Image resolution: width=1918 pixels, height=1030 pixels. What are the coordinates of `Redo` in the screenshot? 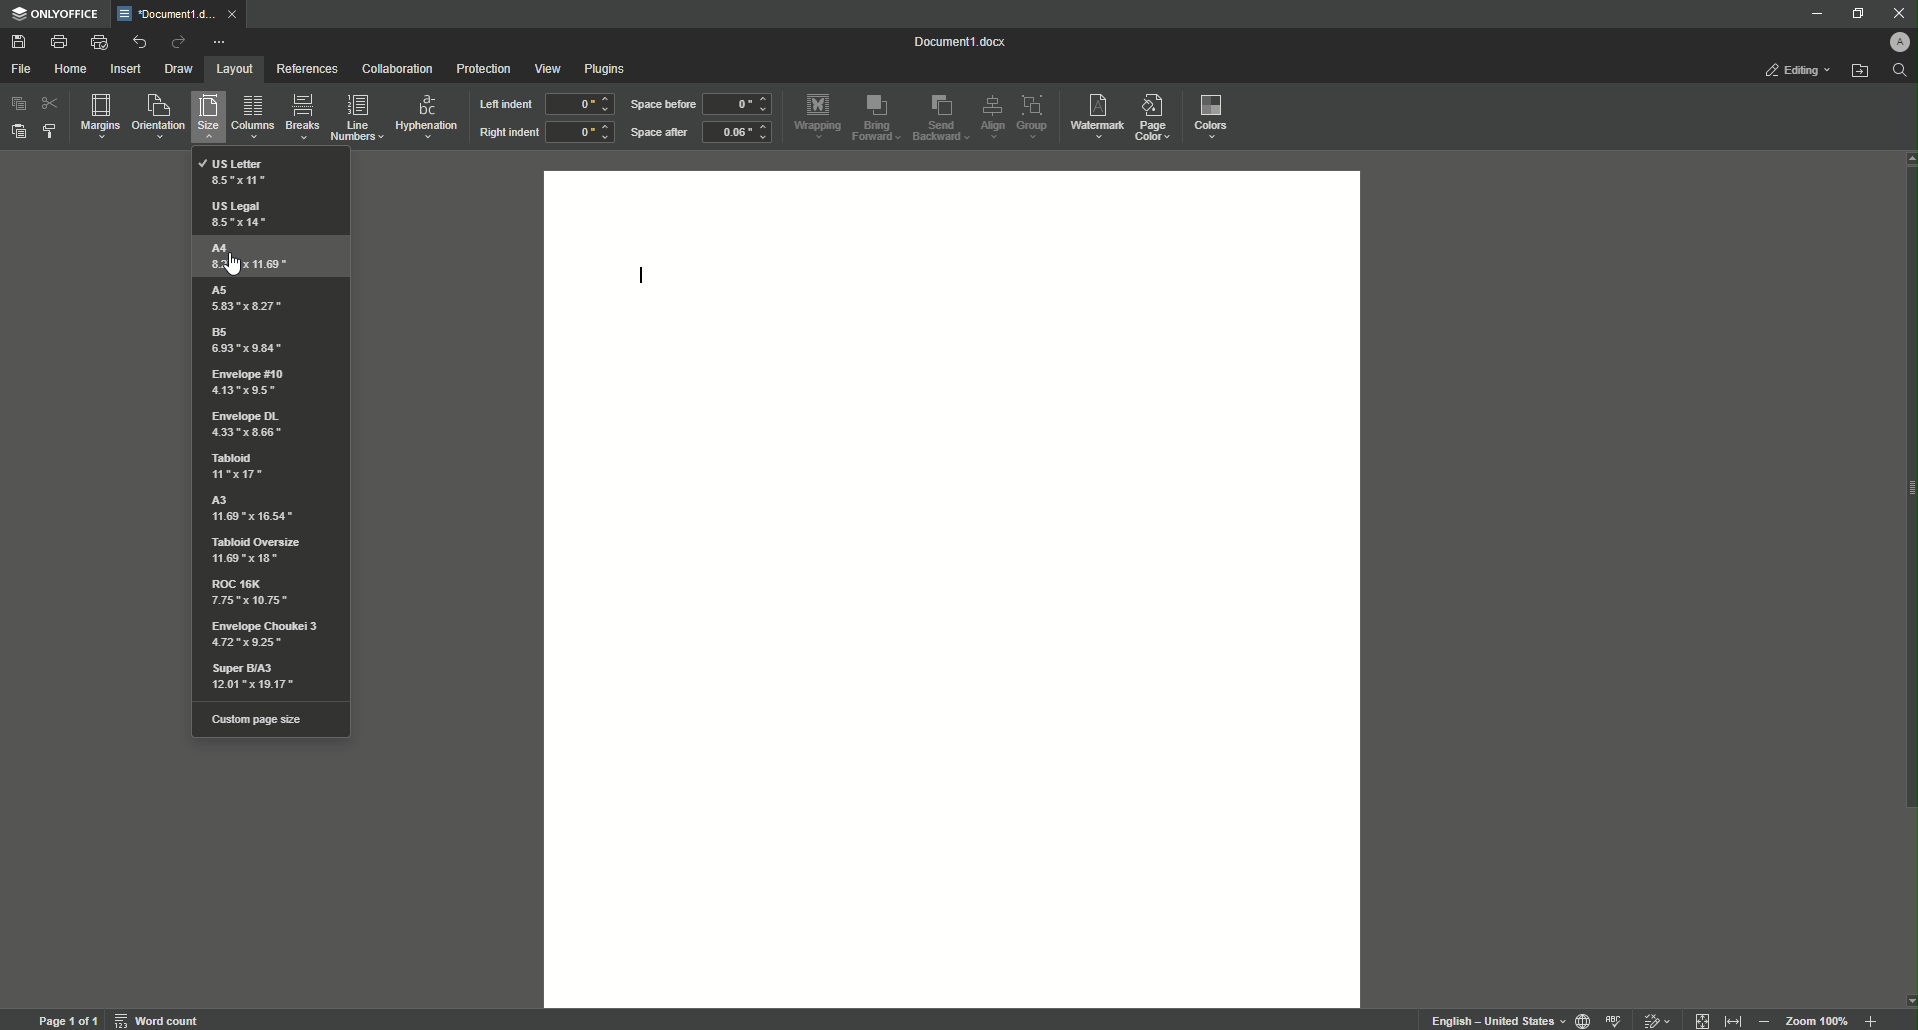 It's located at (174, 41).